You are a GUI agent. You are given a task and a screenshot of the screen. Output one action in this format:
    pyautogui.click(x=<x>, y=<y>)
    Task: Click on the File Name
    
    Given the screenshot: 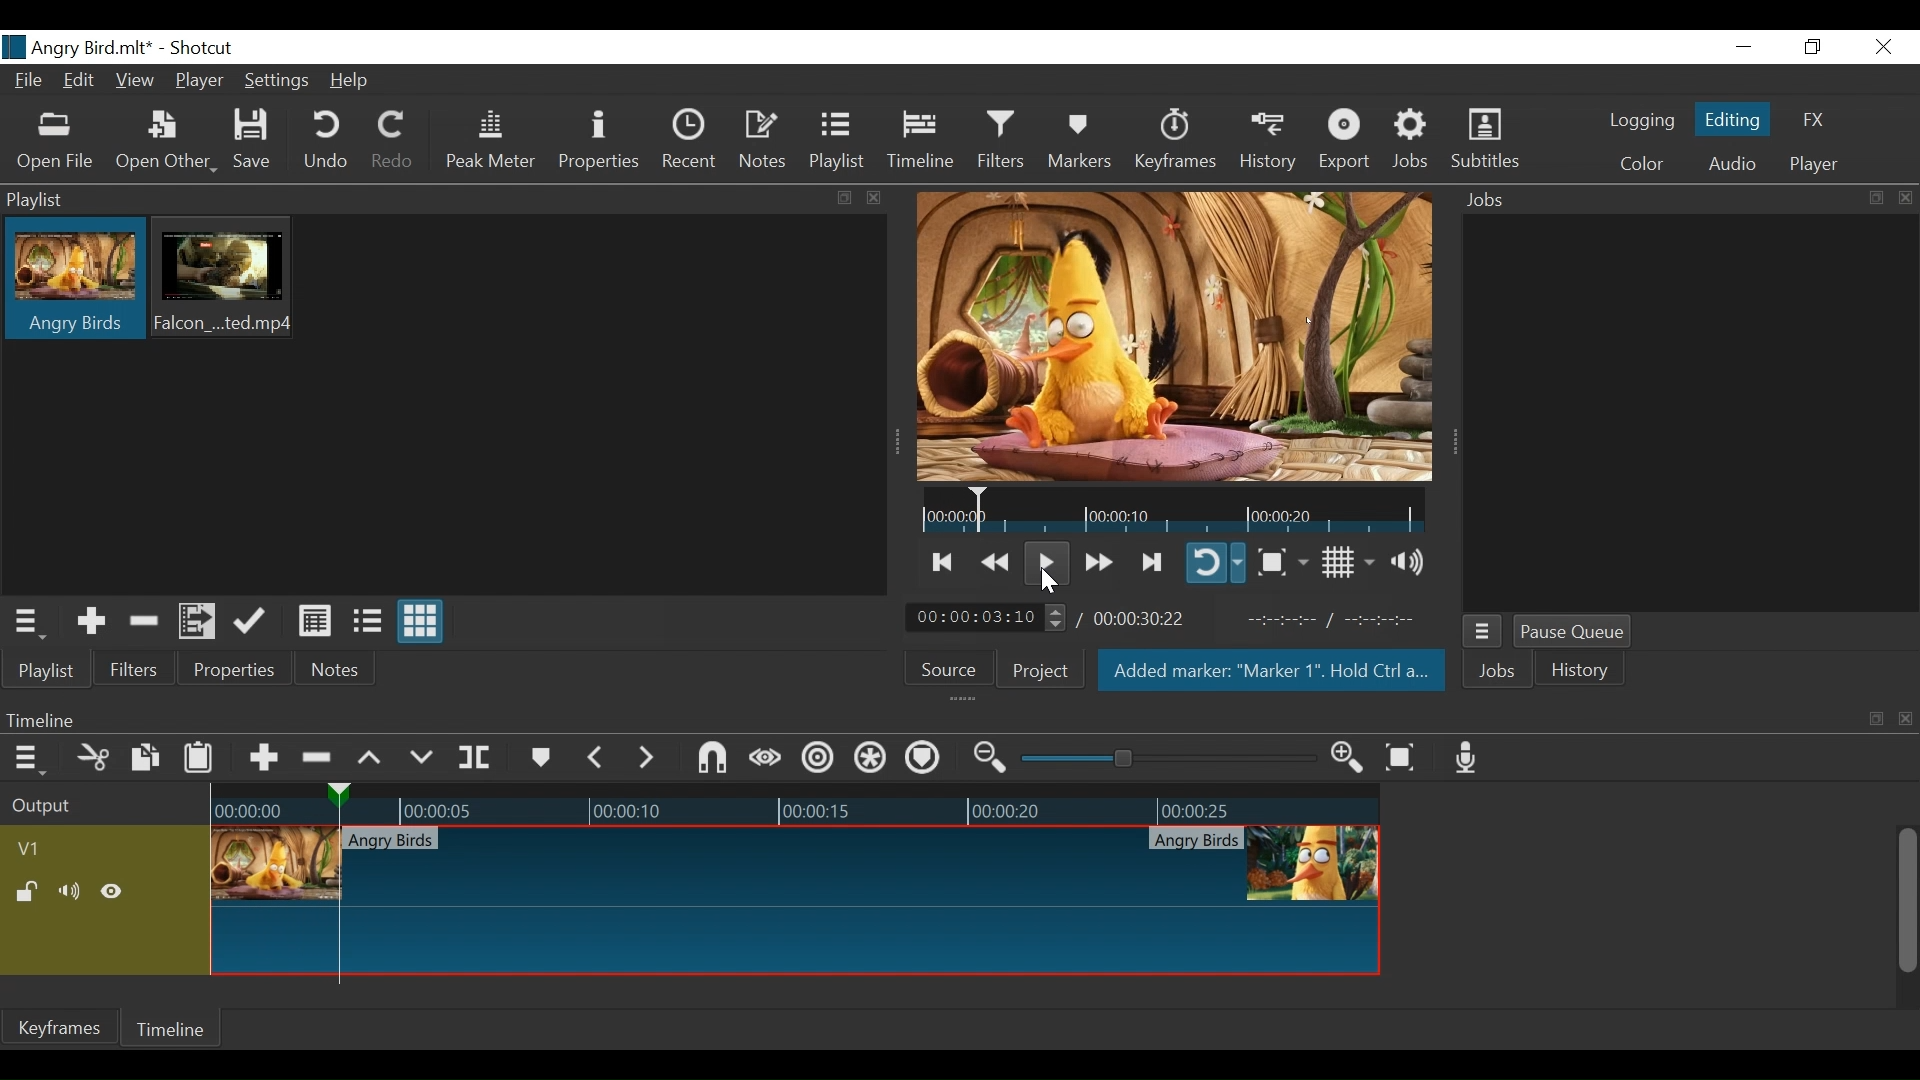 What is the action you would take?
    pyautogui.click(x=79, y=47)
    